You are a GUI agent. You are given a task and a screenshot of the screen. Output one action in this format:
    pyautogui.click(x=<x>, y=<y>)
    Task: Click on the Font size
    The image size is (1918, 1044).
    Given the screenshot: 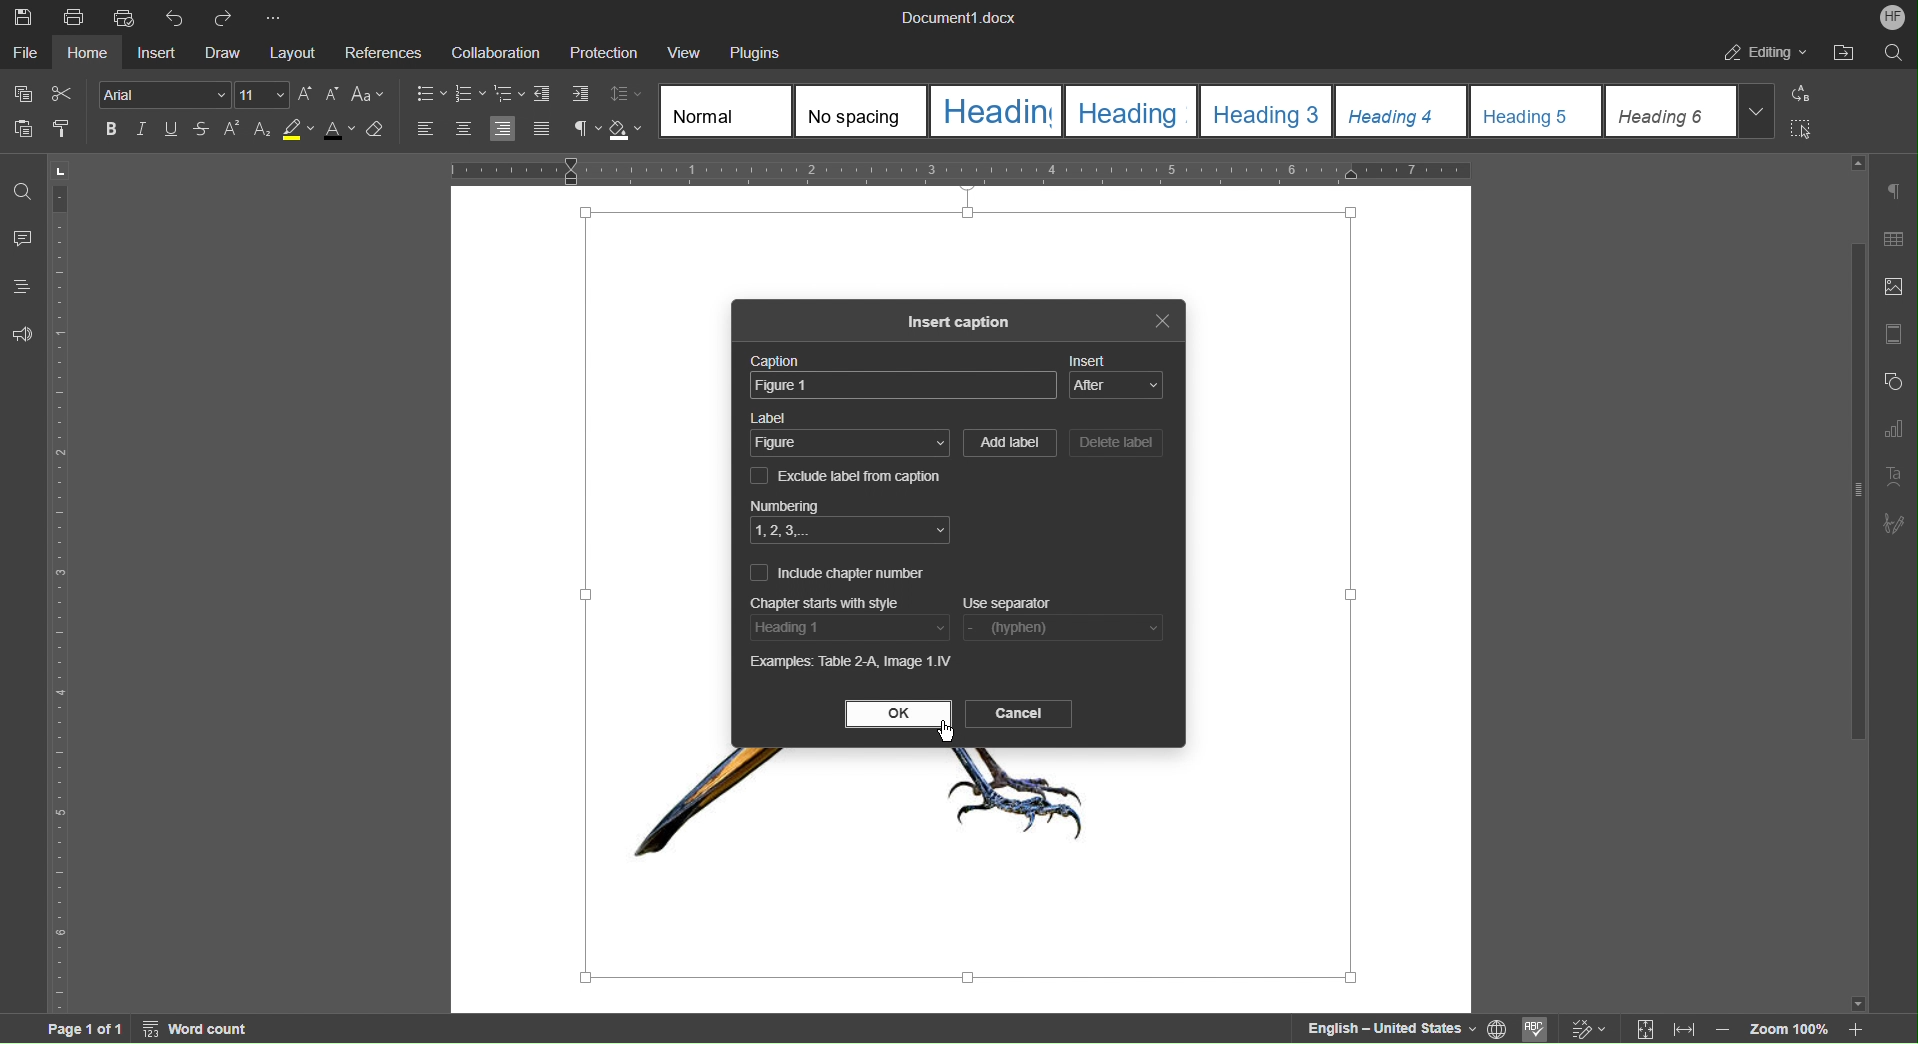 What is the action you would take?
    pyautogui.click(x=263, y=94)
    